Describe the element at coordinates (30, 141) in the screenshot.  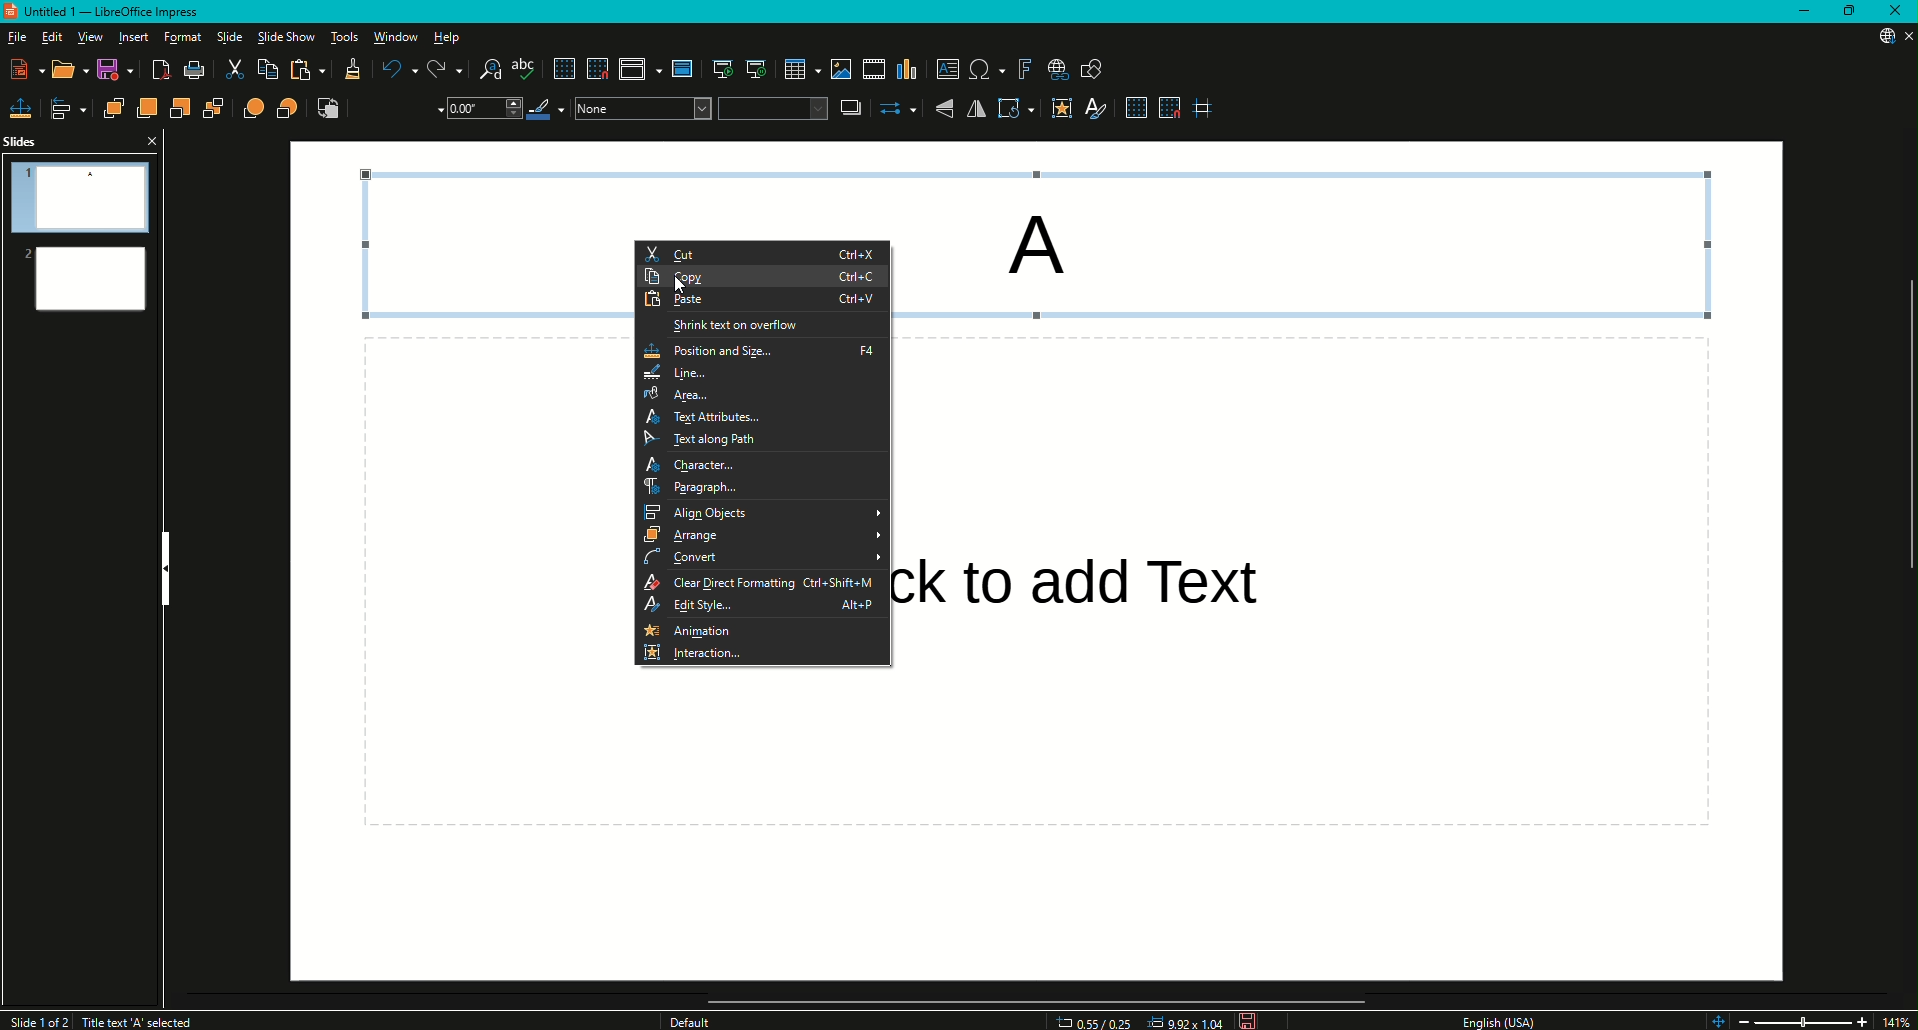
I see `Slides` at that location.